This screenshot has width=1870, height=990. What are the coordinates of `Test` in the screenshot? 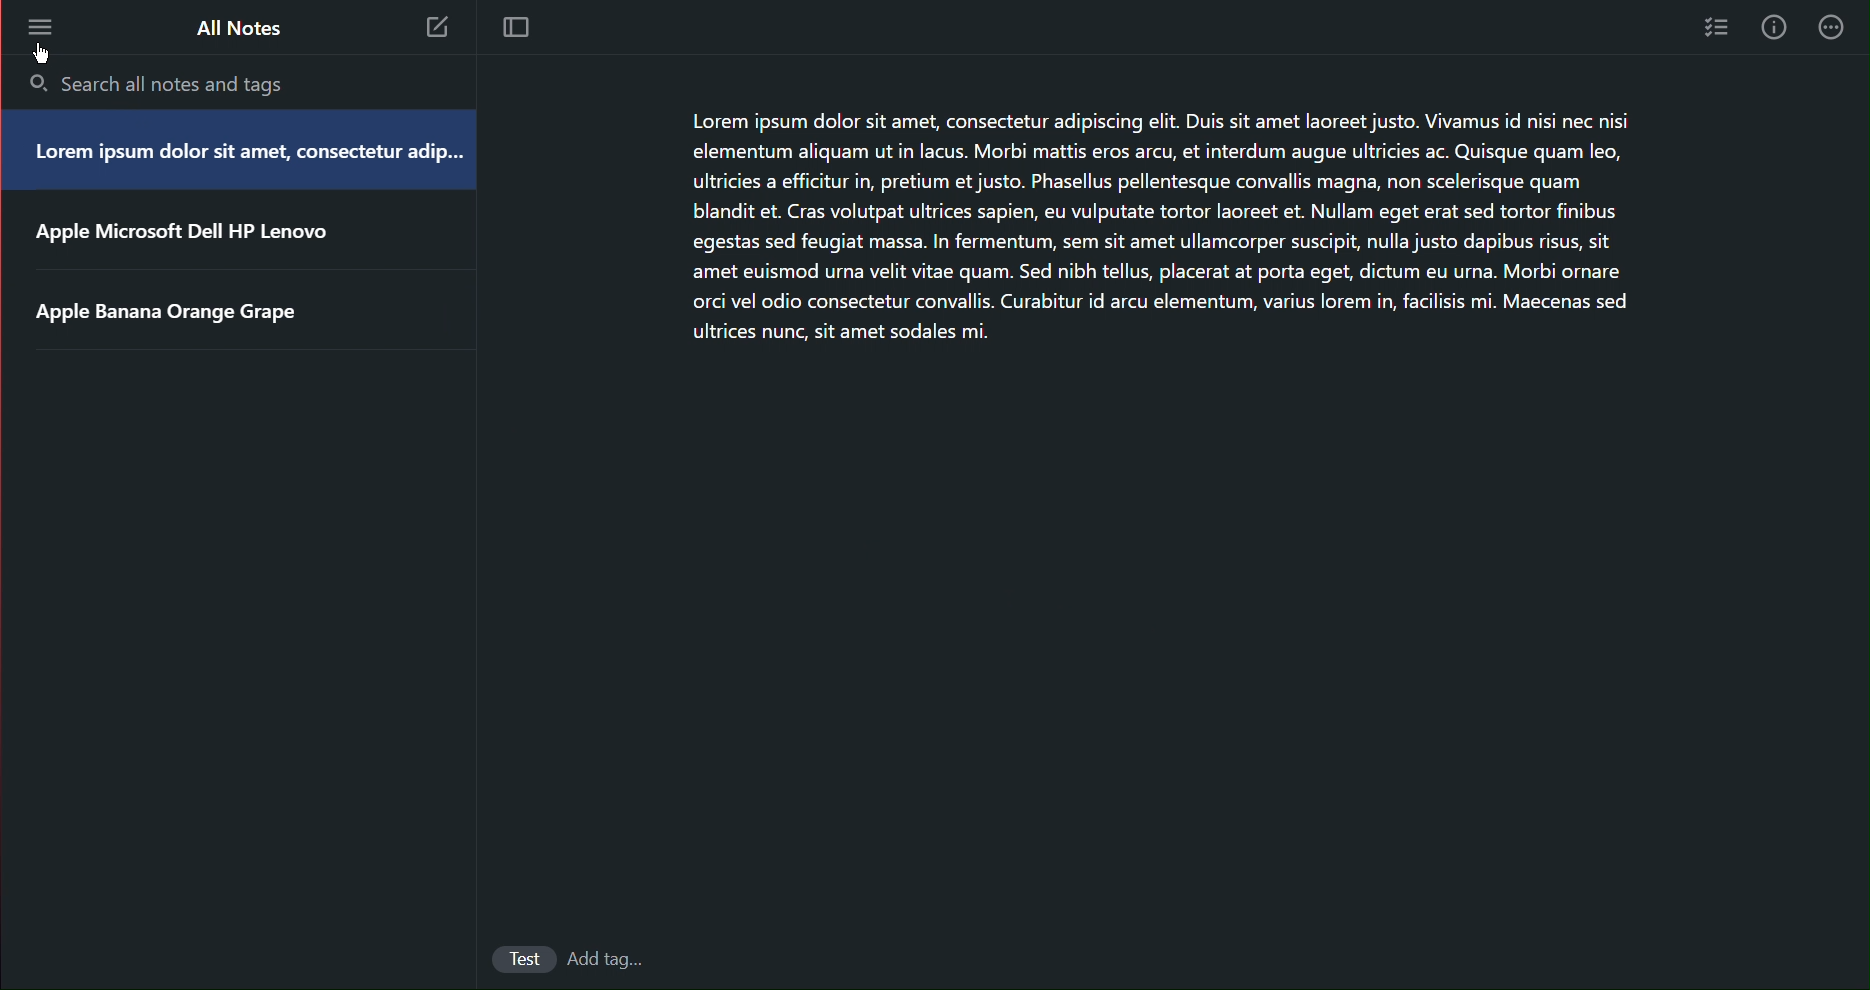 It's located at (523, 956).